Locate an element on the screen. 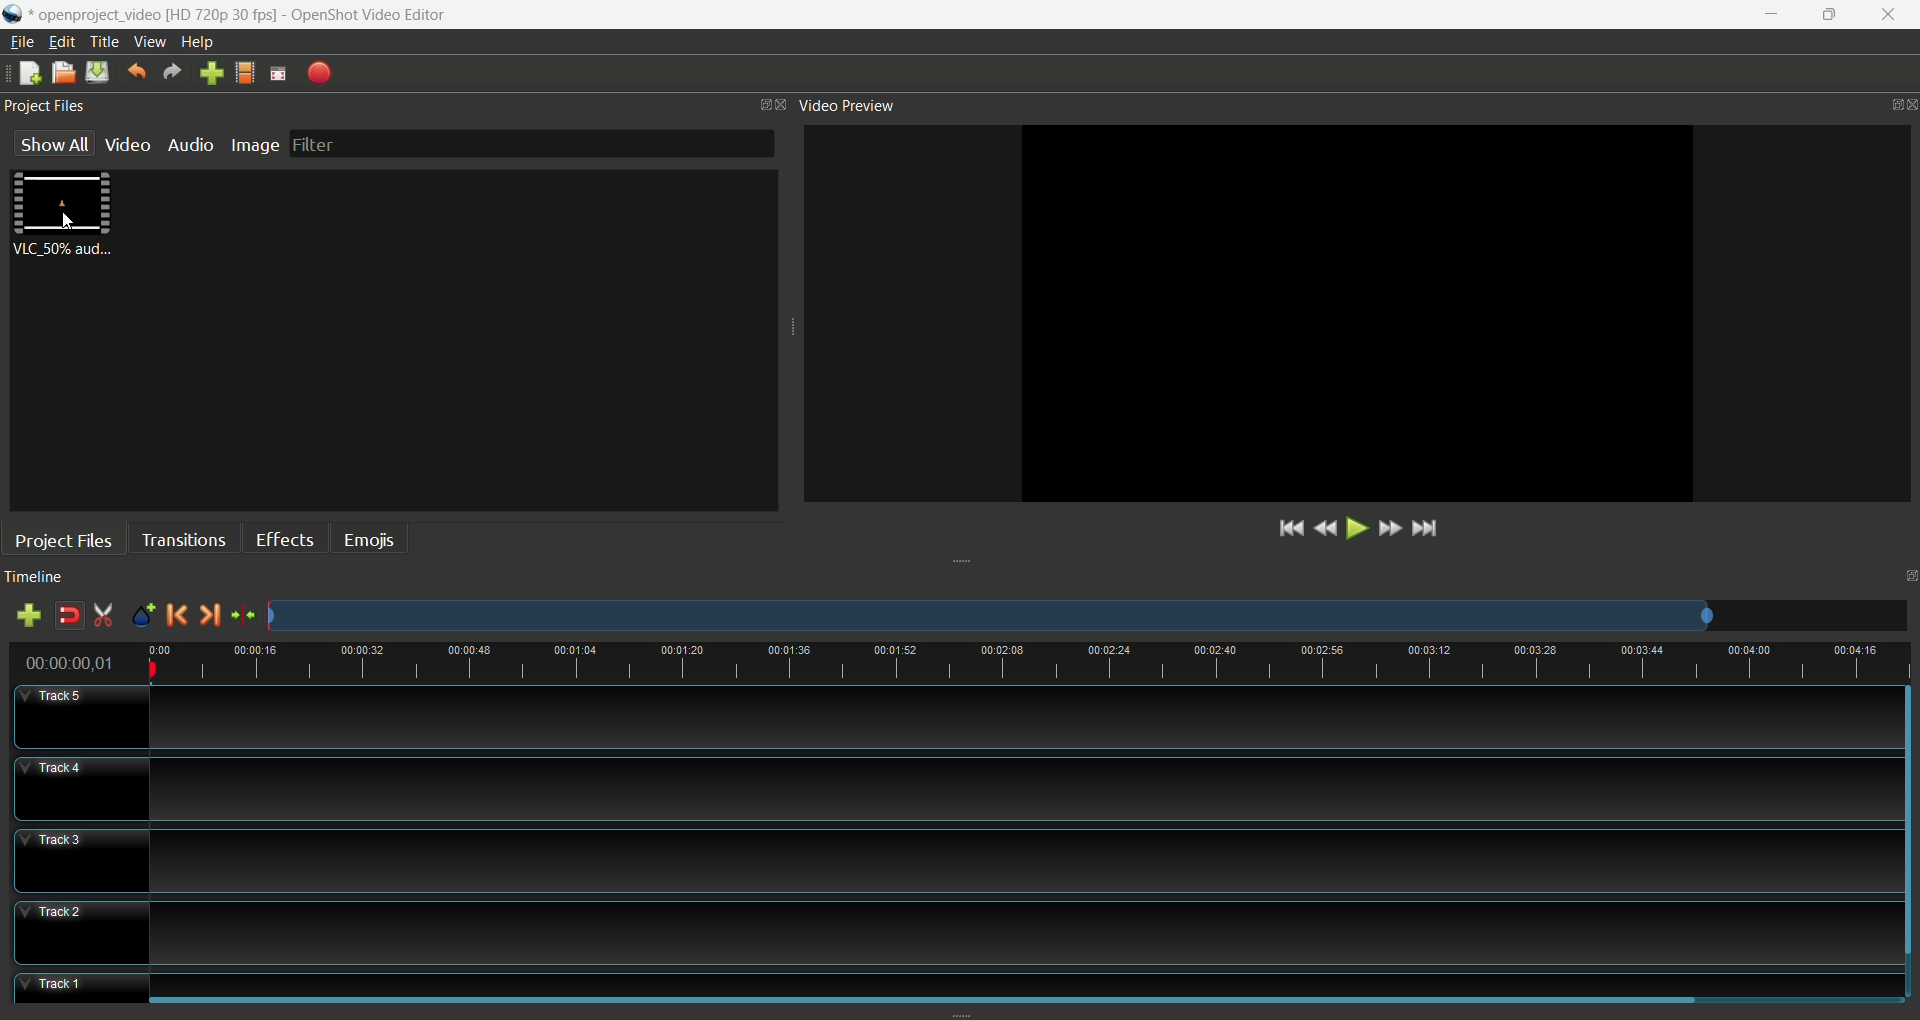 This screenshot has height=1020, width=1920. video clip is located at coordinates (67, 216).